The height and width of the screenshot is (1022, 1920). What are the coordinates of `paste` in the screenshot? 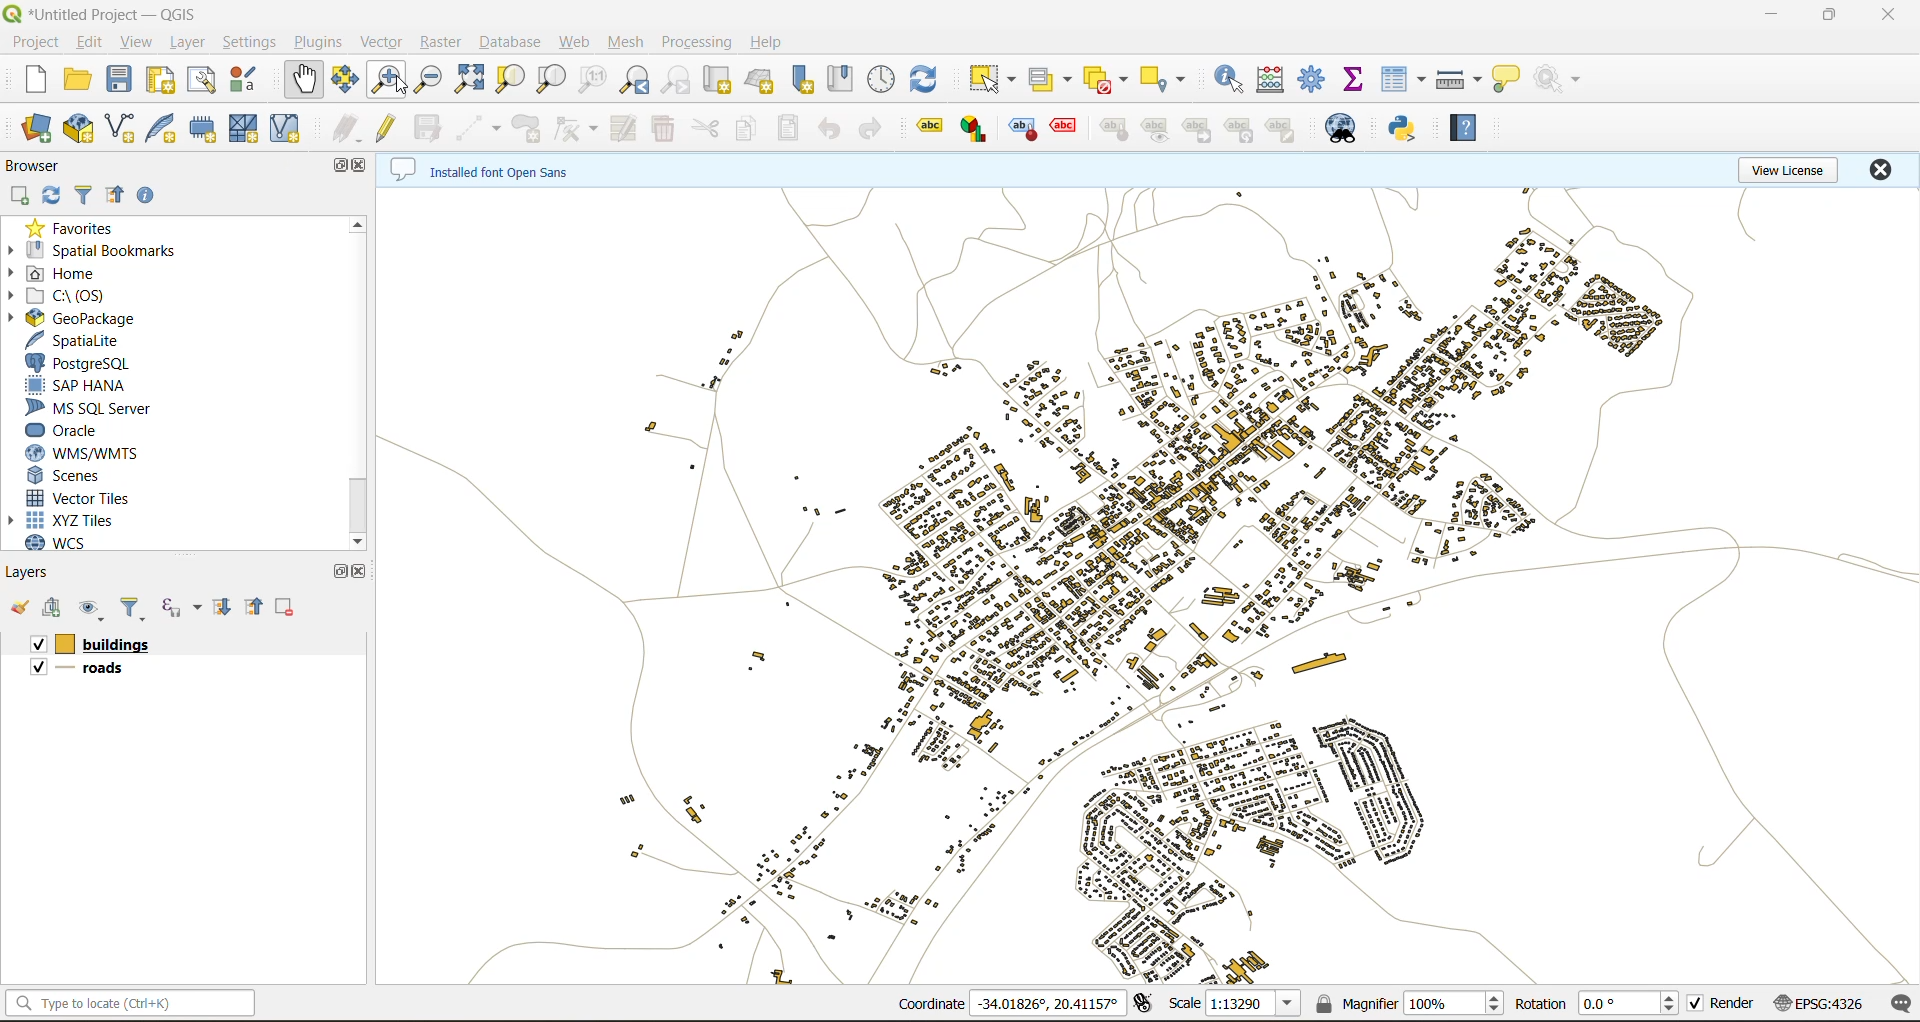 It's located at (790, 130).